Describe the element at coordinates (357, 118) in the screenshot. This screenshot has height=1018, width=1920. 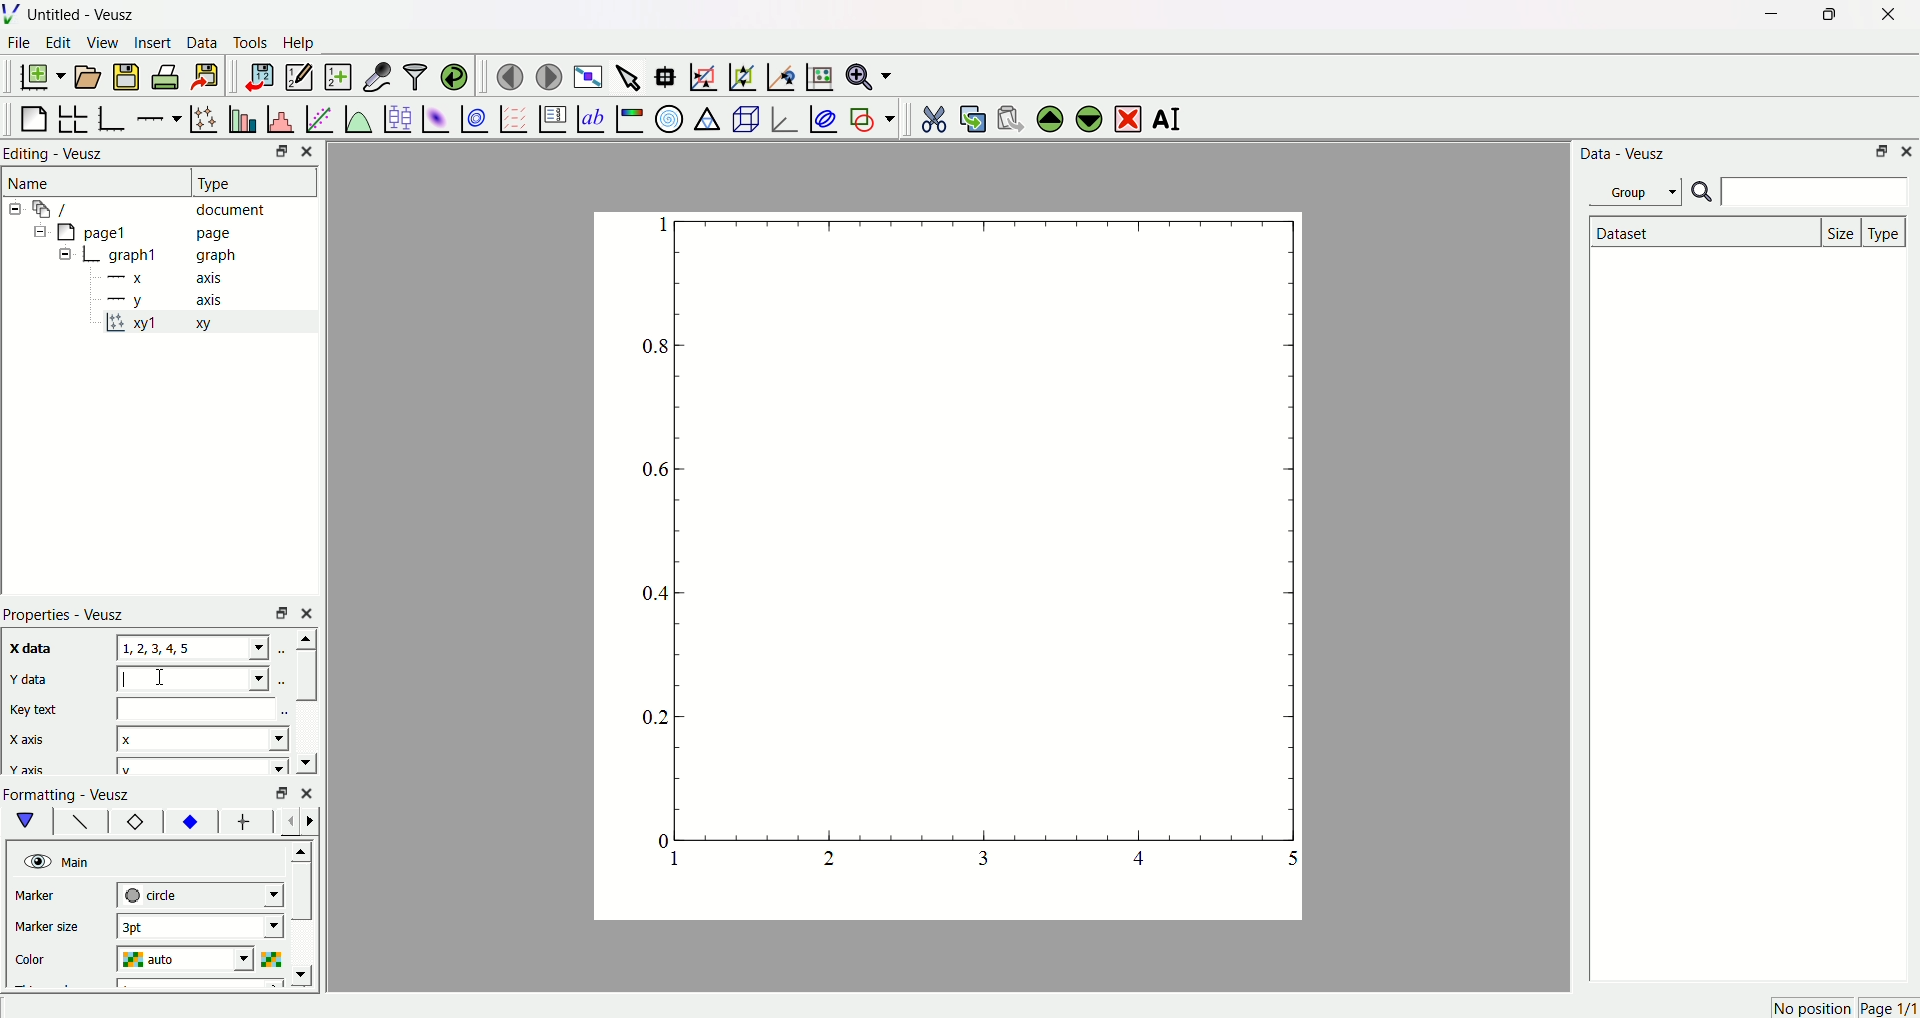
I see `plot a function` at that location.